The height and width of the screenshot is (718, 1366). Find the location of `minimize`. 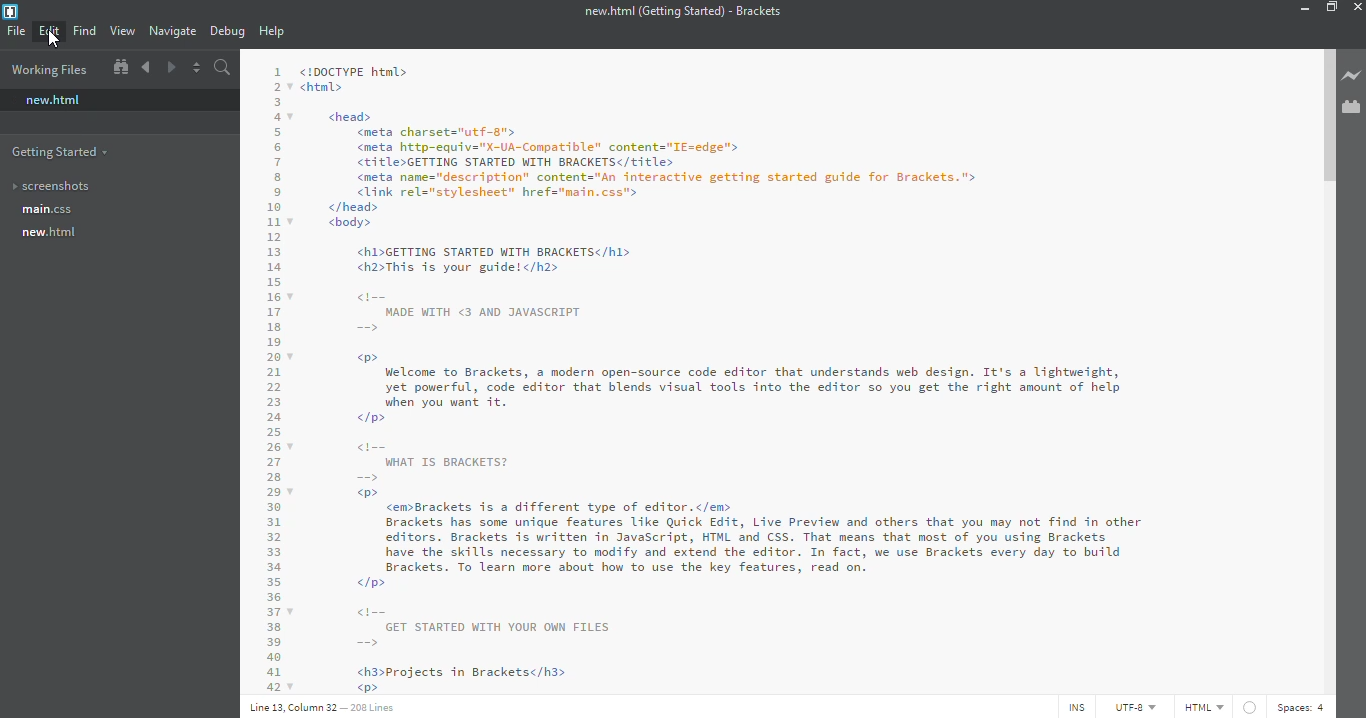

minimize is located at coordinates (1299, 9).